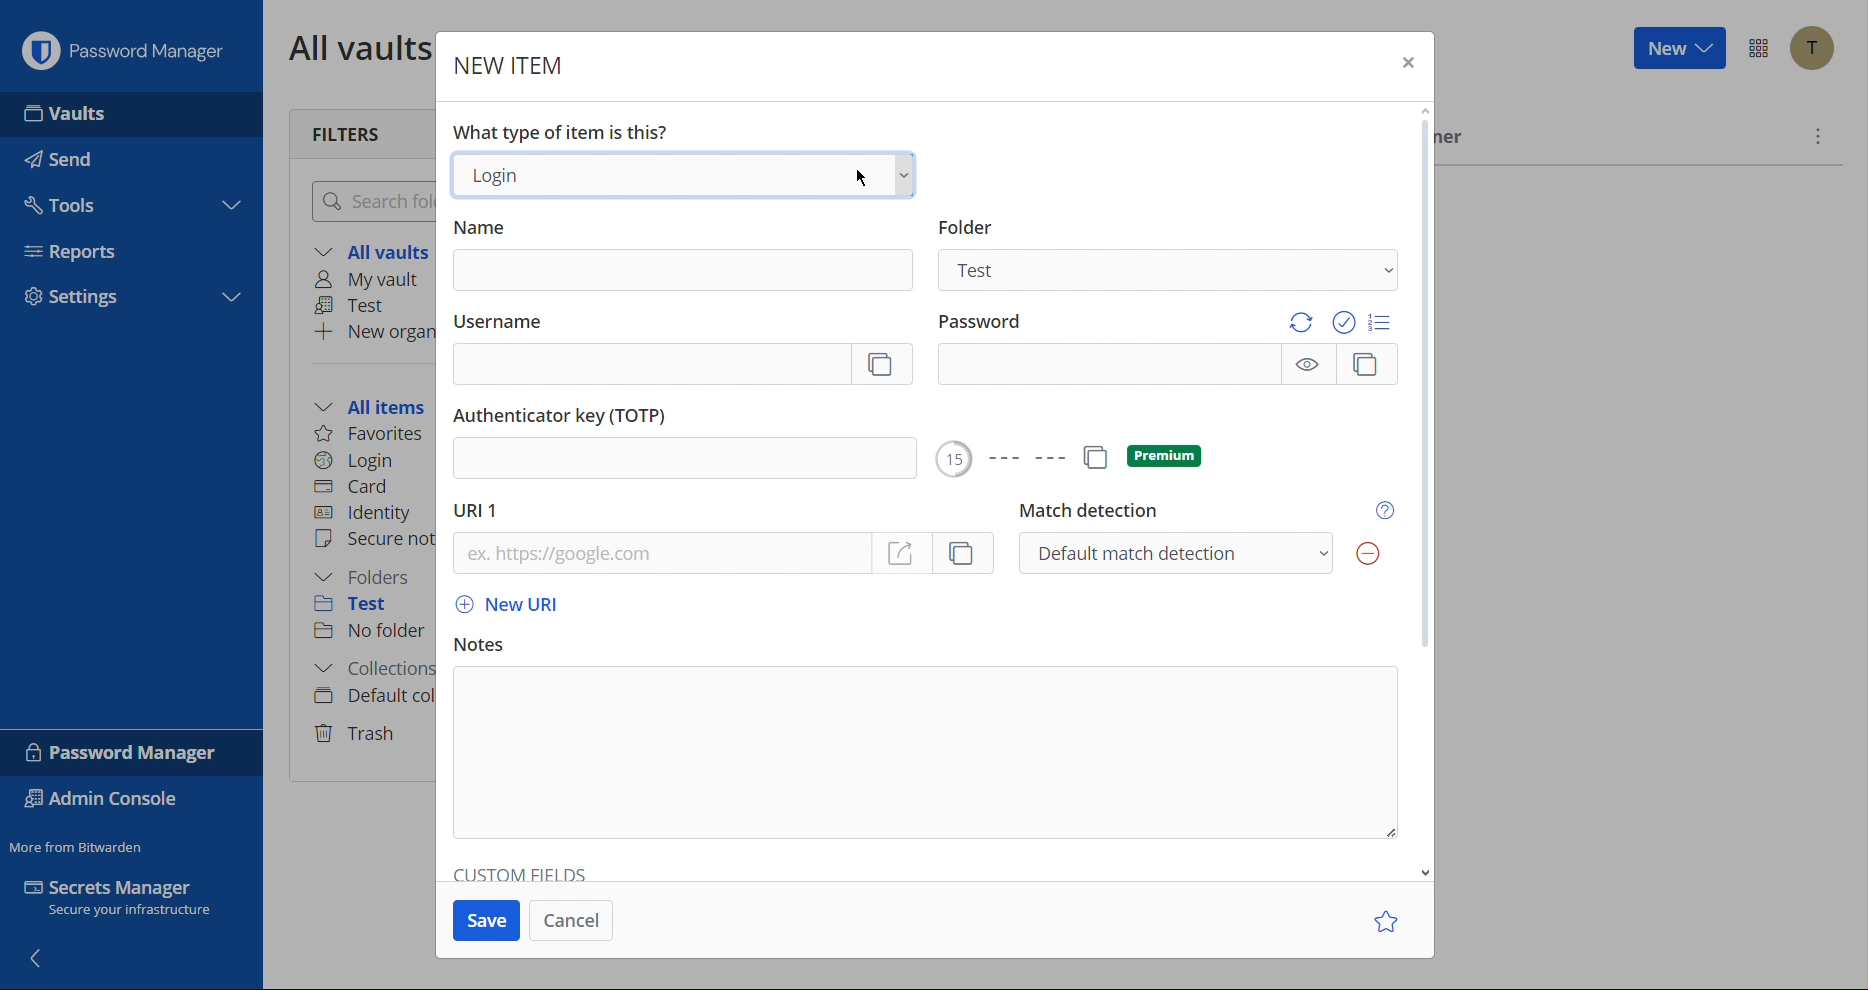 The width and height of the screenshot is (1868, 990). What do you see at coordinates (357, 304) in the screenshot?
I see `Test` at bounding box center [357, 304].